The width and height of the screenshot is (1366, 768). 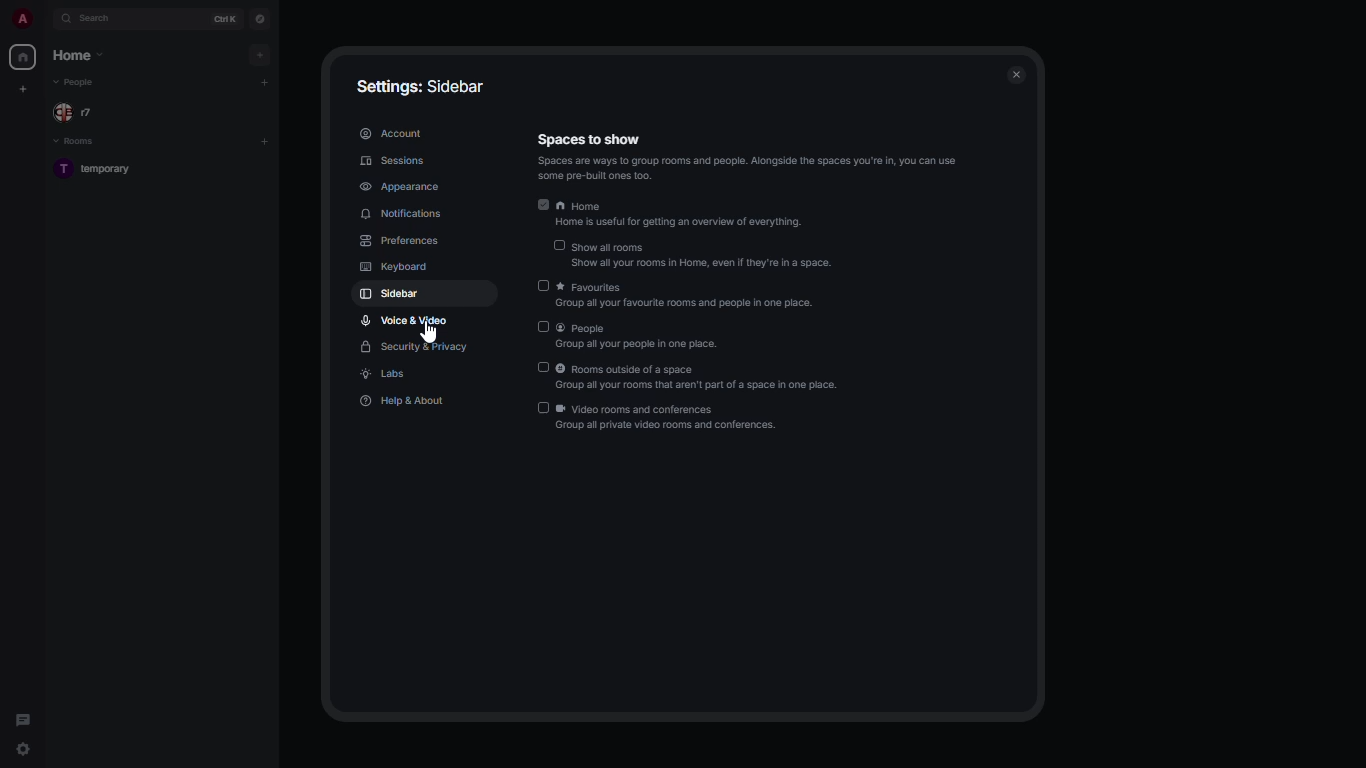 I want to click on show all rooms, so click(x=703, y=256).